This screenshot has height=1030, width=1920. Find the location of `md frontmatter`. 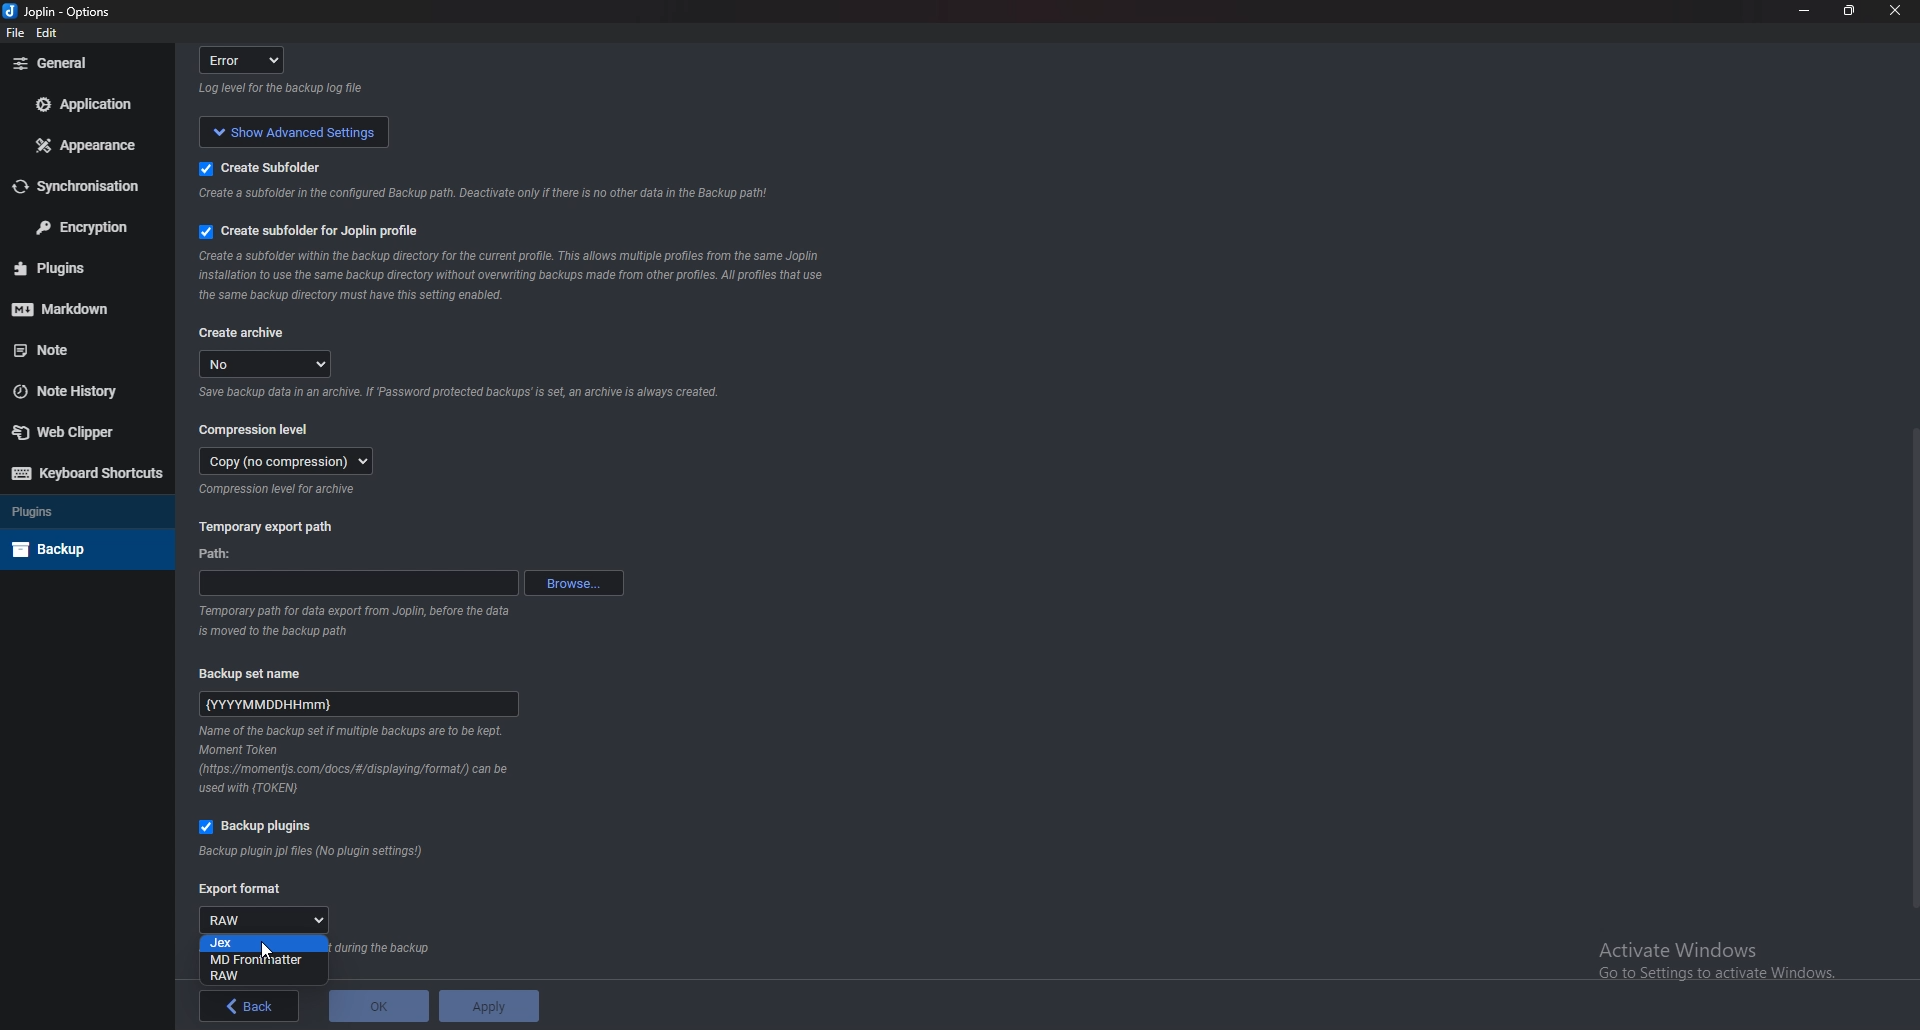

md frontmatter is located at coordinates (257, 959).